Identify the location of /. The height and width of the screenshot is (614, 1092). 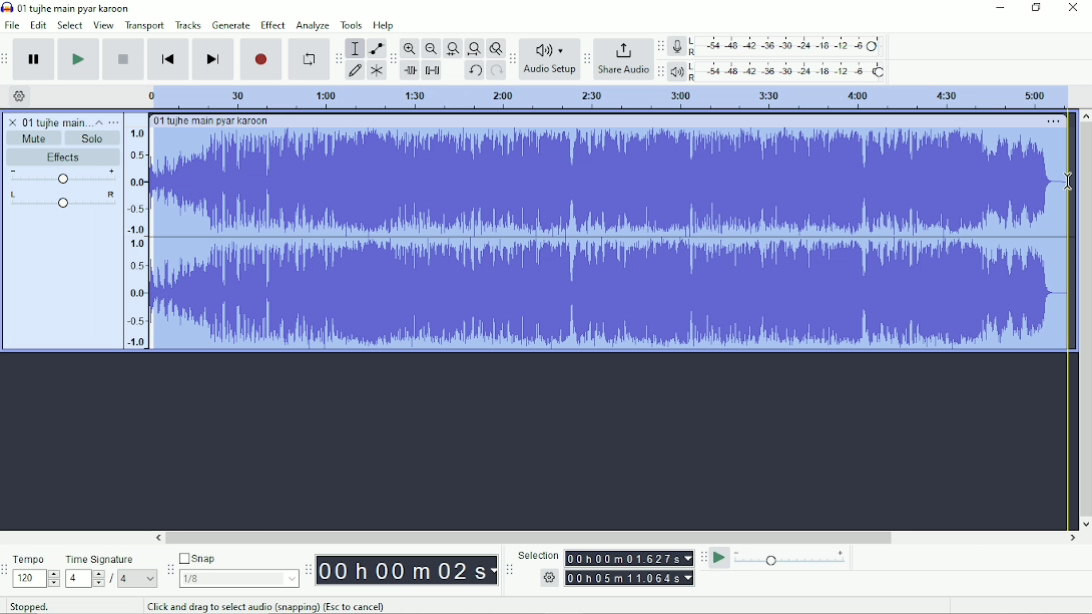
(113, 581).